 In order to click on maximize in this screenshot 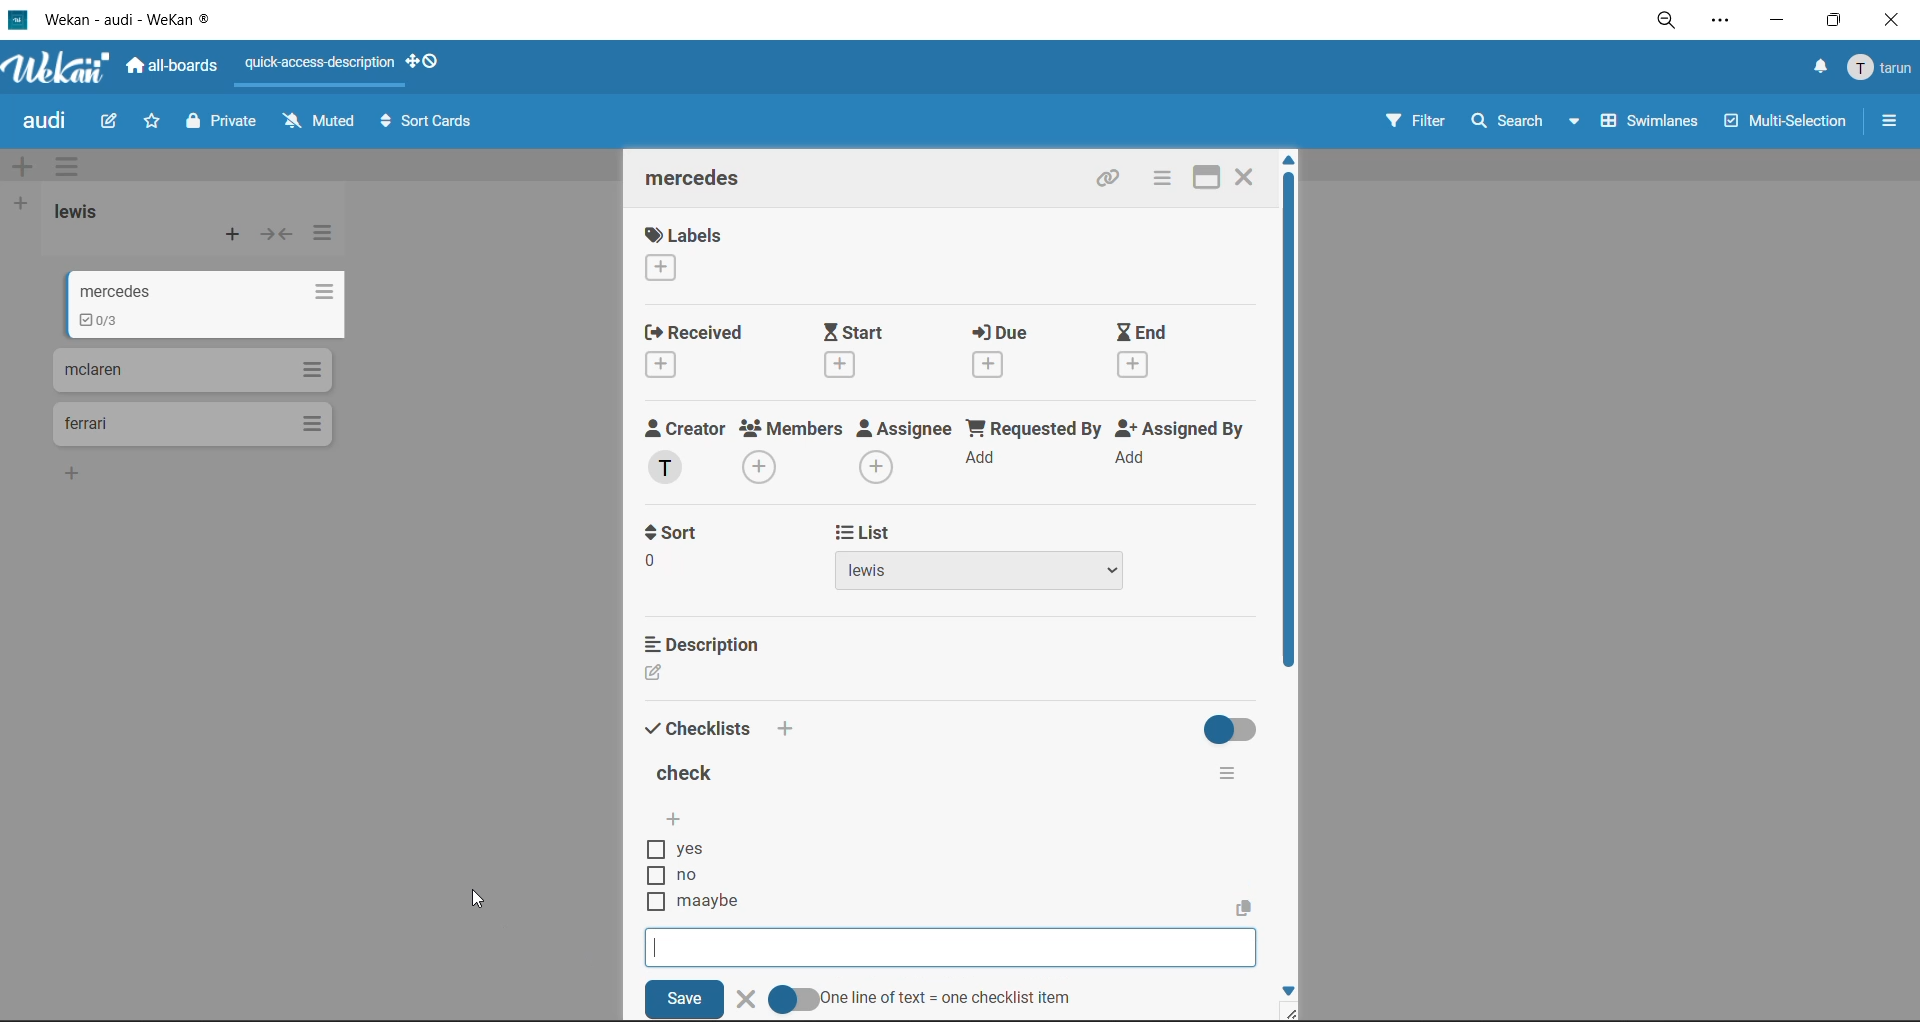, I will do `click(1212, 180)`.